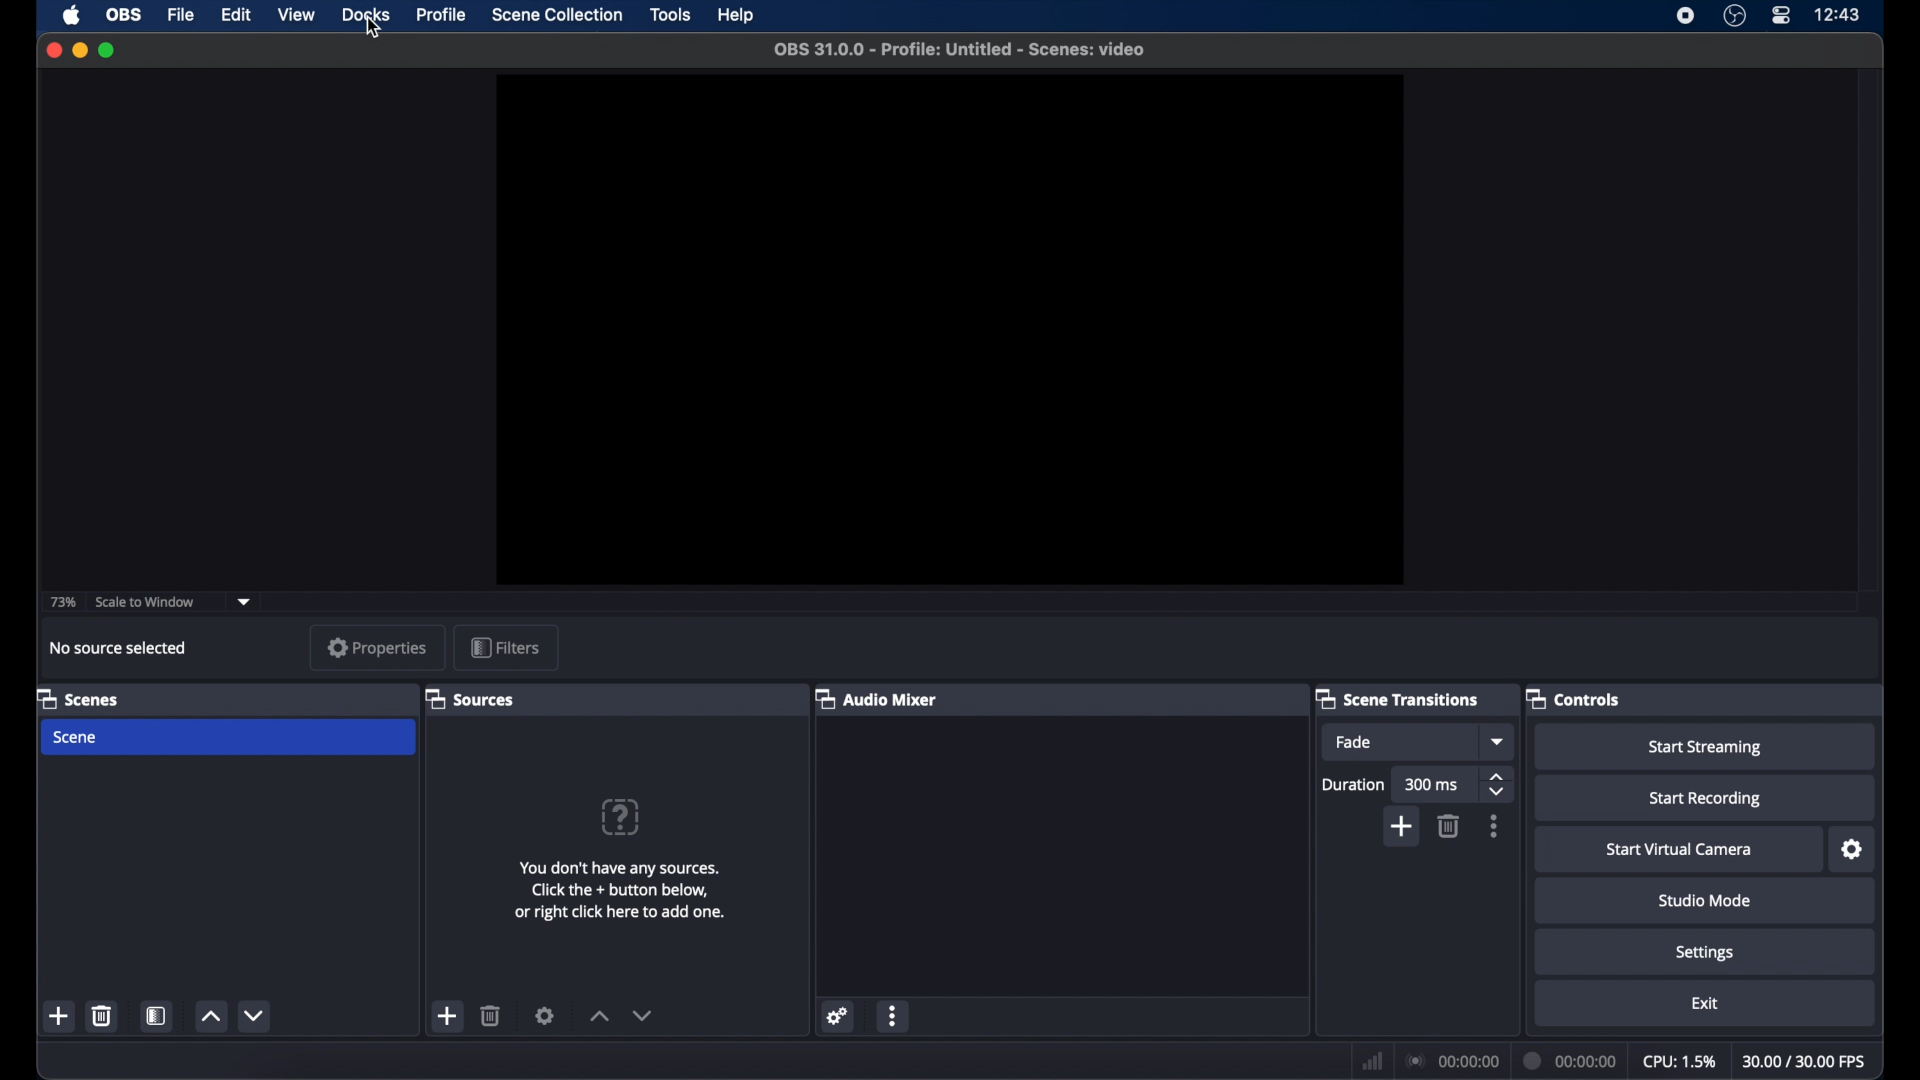  What do you see at coordinates (1403, 826) in the screenshot?
I see `add` at bounding box center [1403, 826].